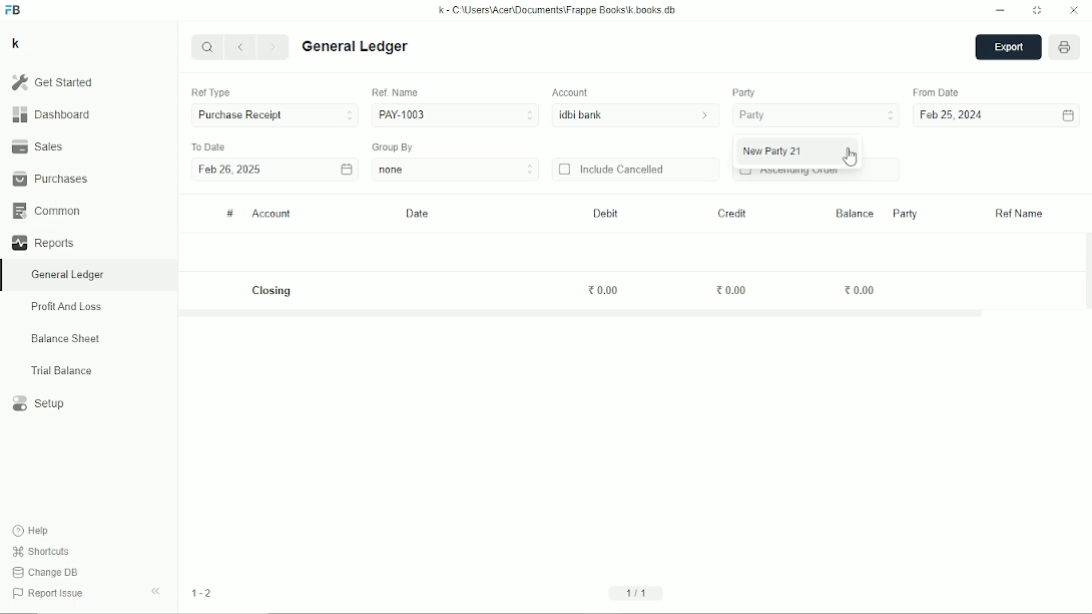 The height and width of the screenshot is (614, 1092). Describe the element at coordinates (346, 168) in the screenshot. I see `Calendar` at that location.